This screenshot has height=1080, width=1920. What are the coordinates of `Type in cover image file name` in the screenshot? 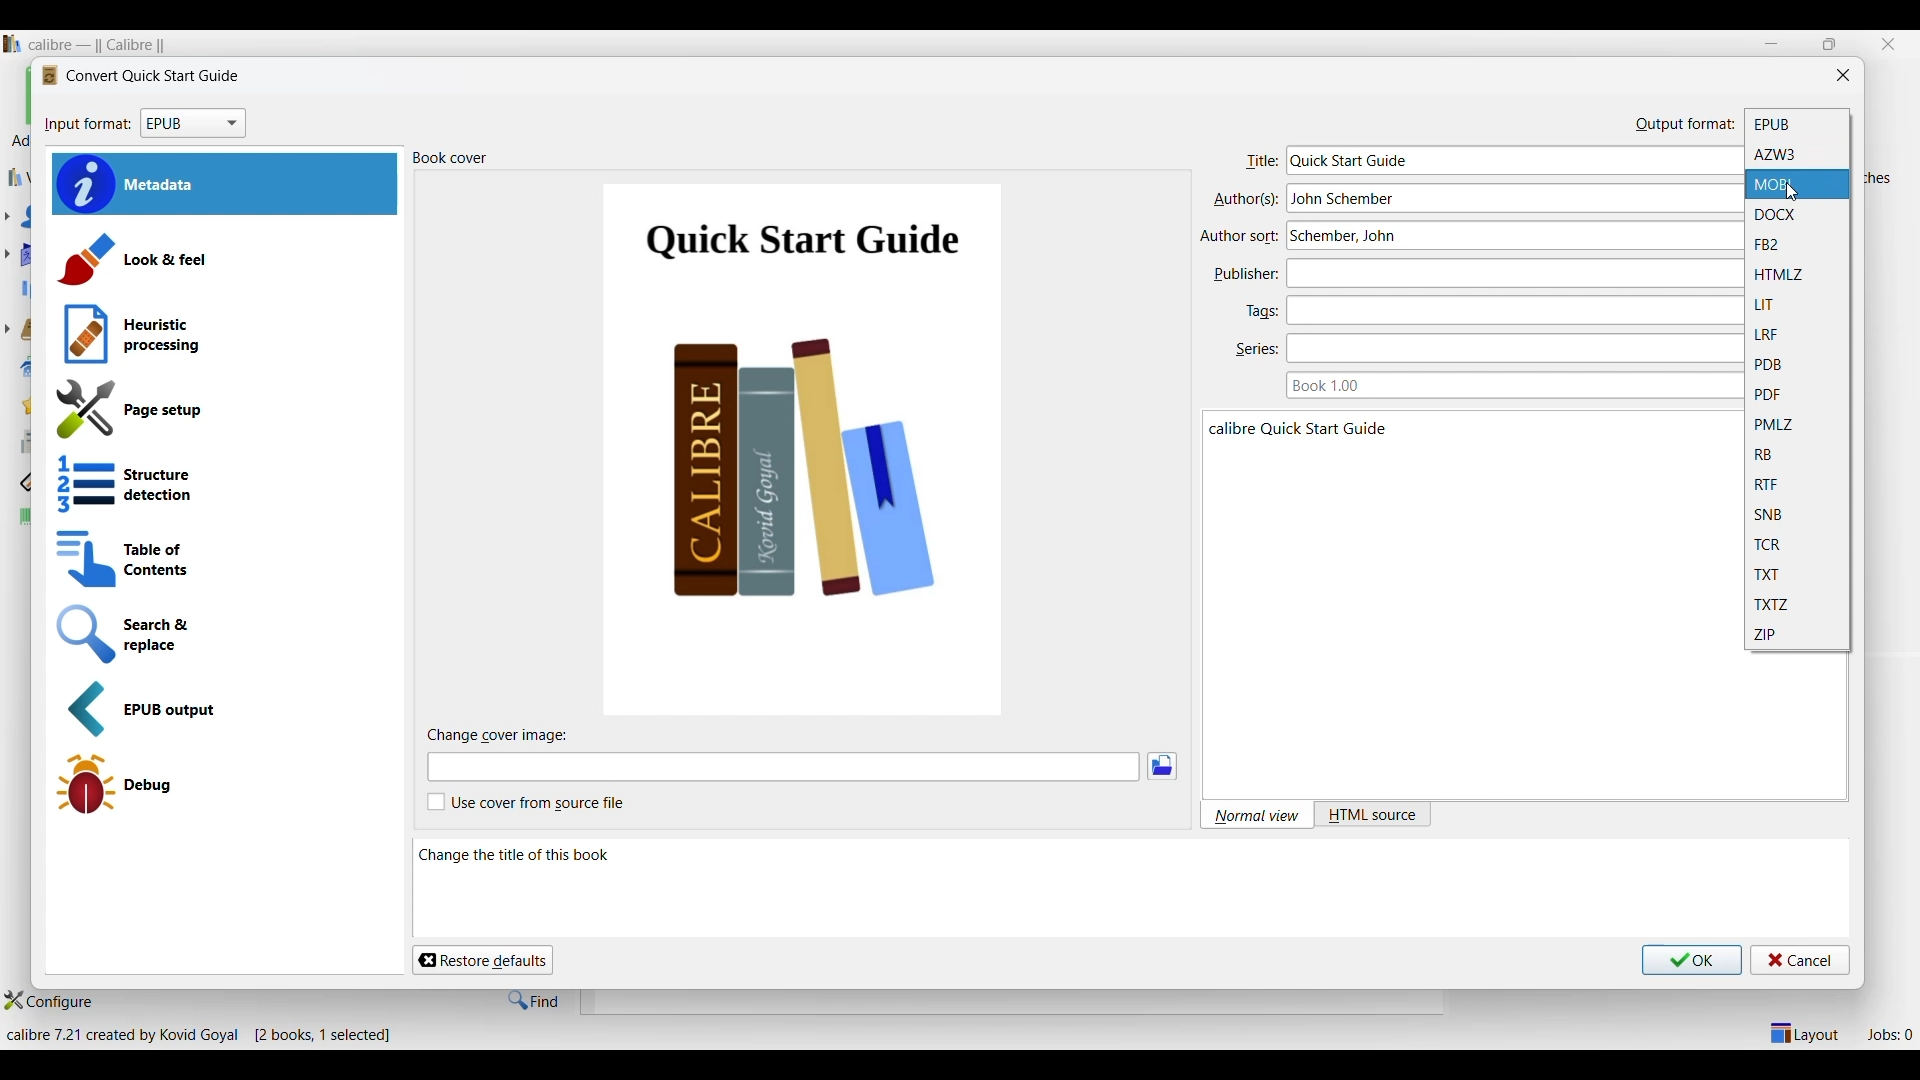 It's located at (783, 767).